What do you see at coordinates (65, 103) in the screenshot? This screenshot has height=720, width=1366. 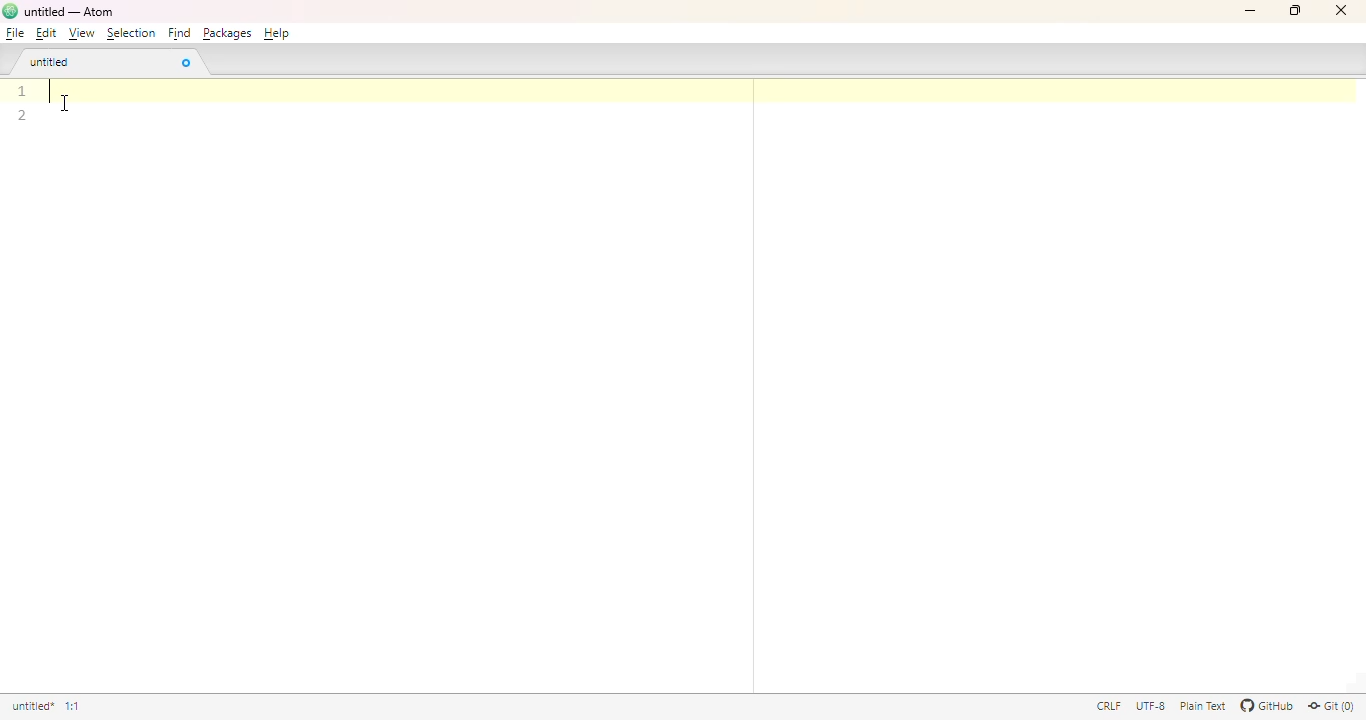 I see `cursor` at bounding box center [65, 103].